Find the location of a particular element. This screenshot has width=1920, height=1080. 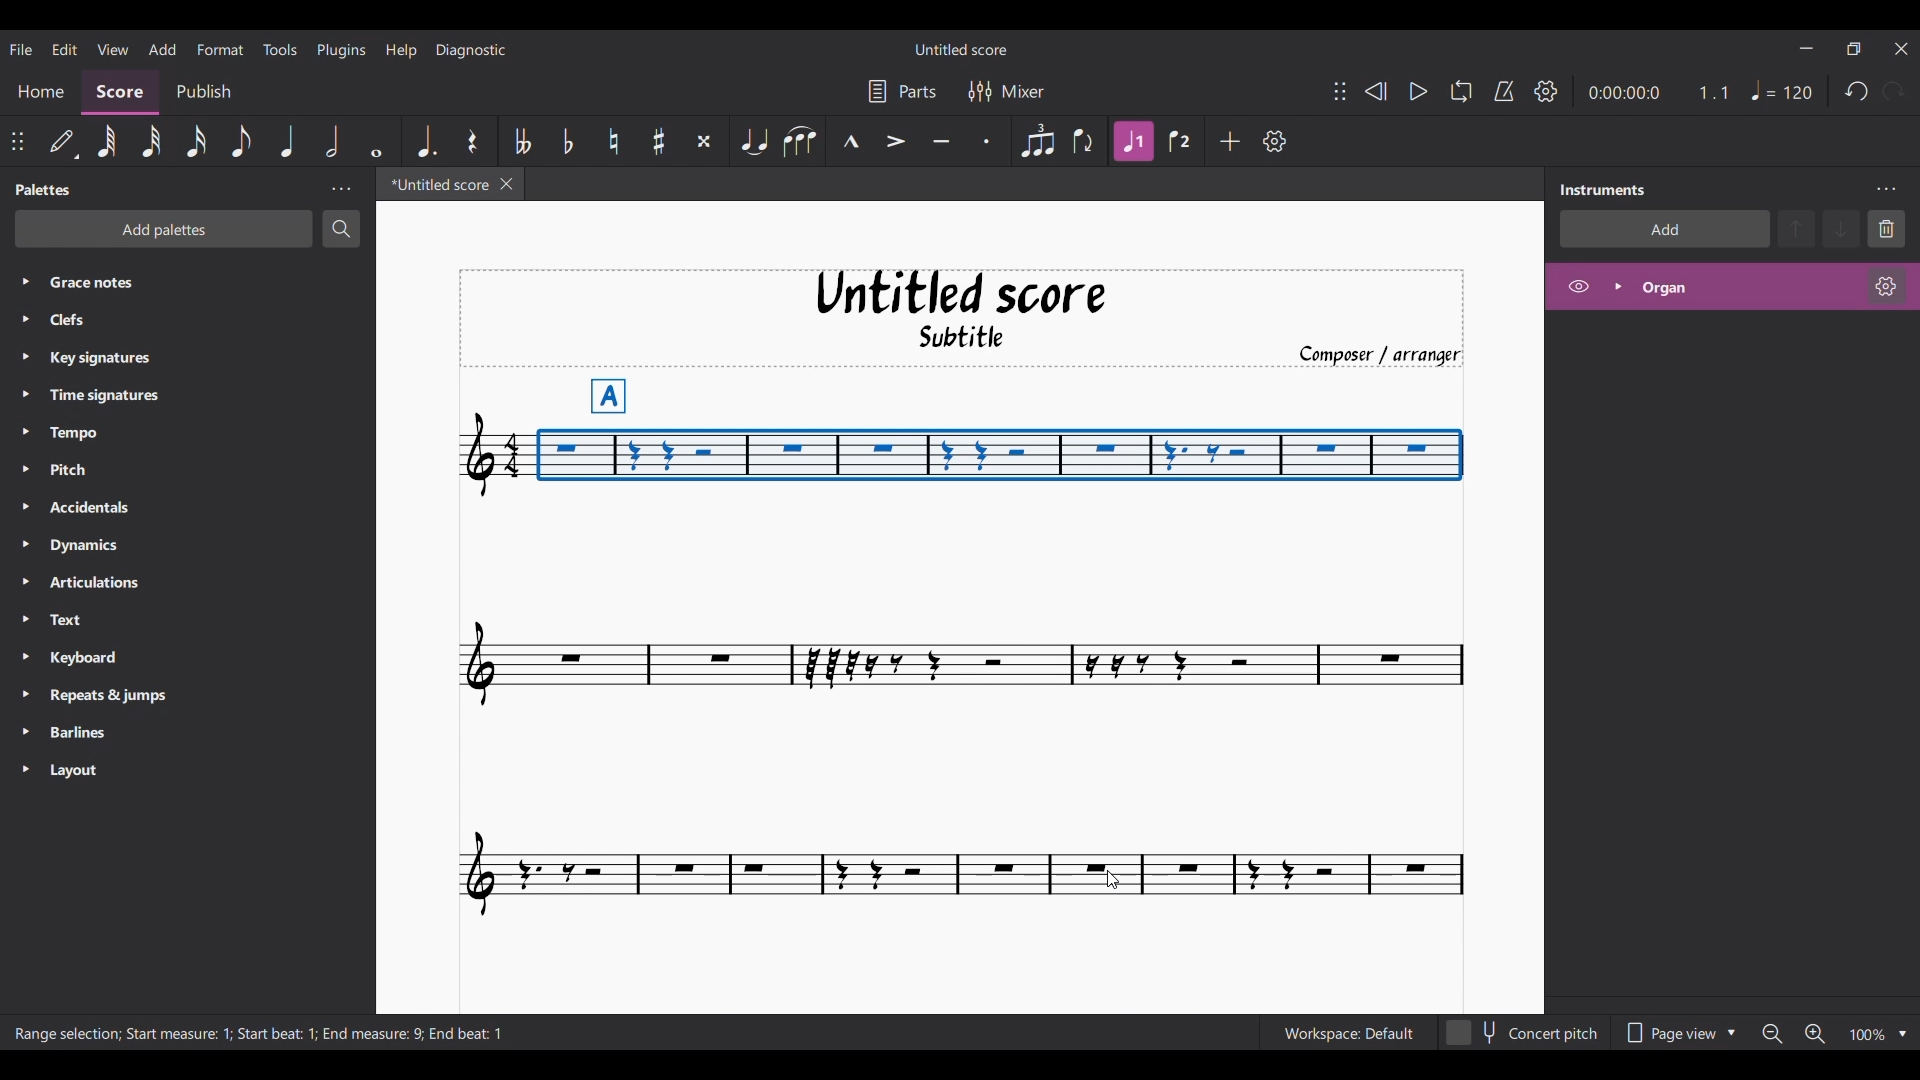

Help menu is located at coordinates (403, 50).